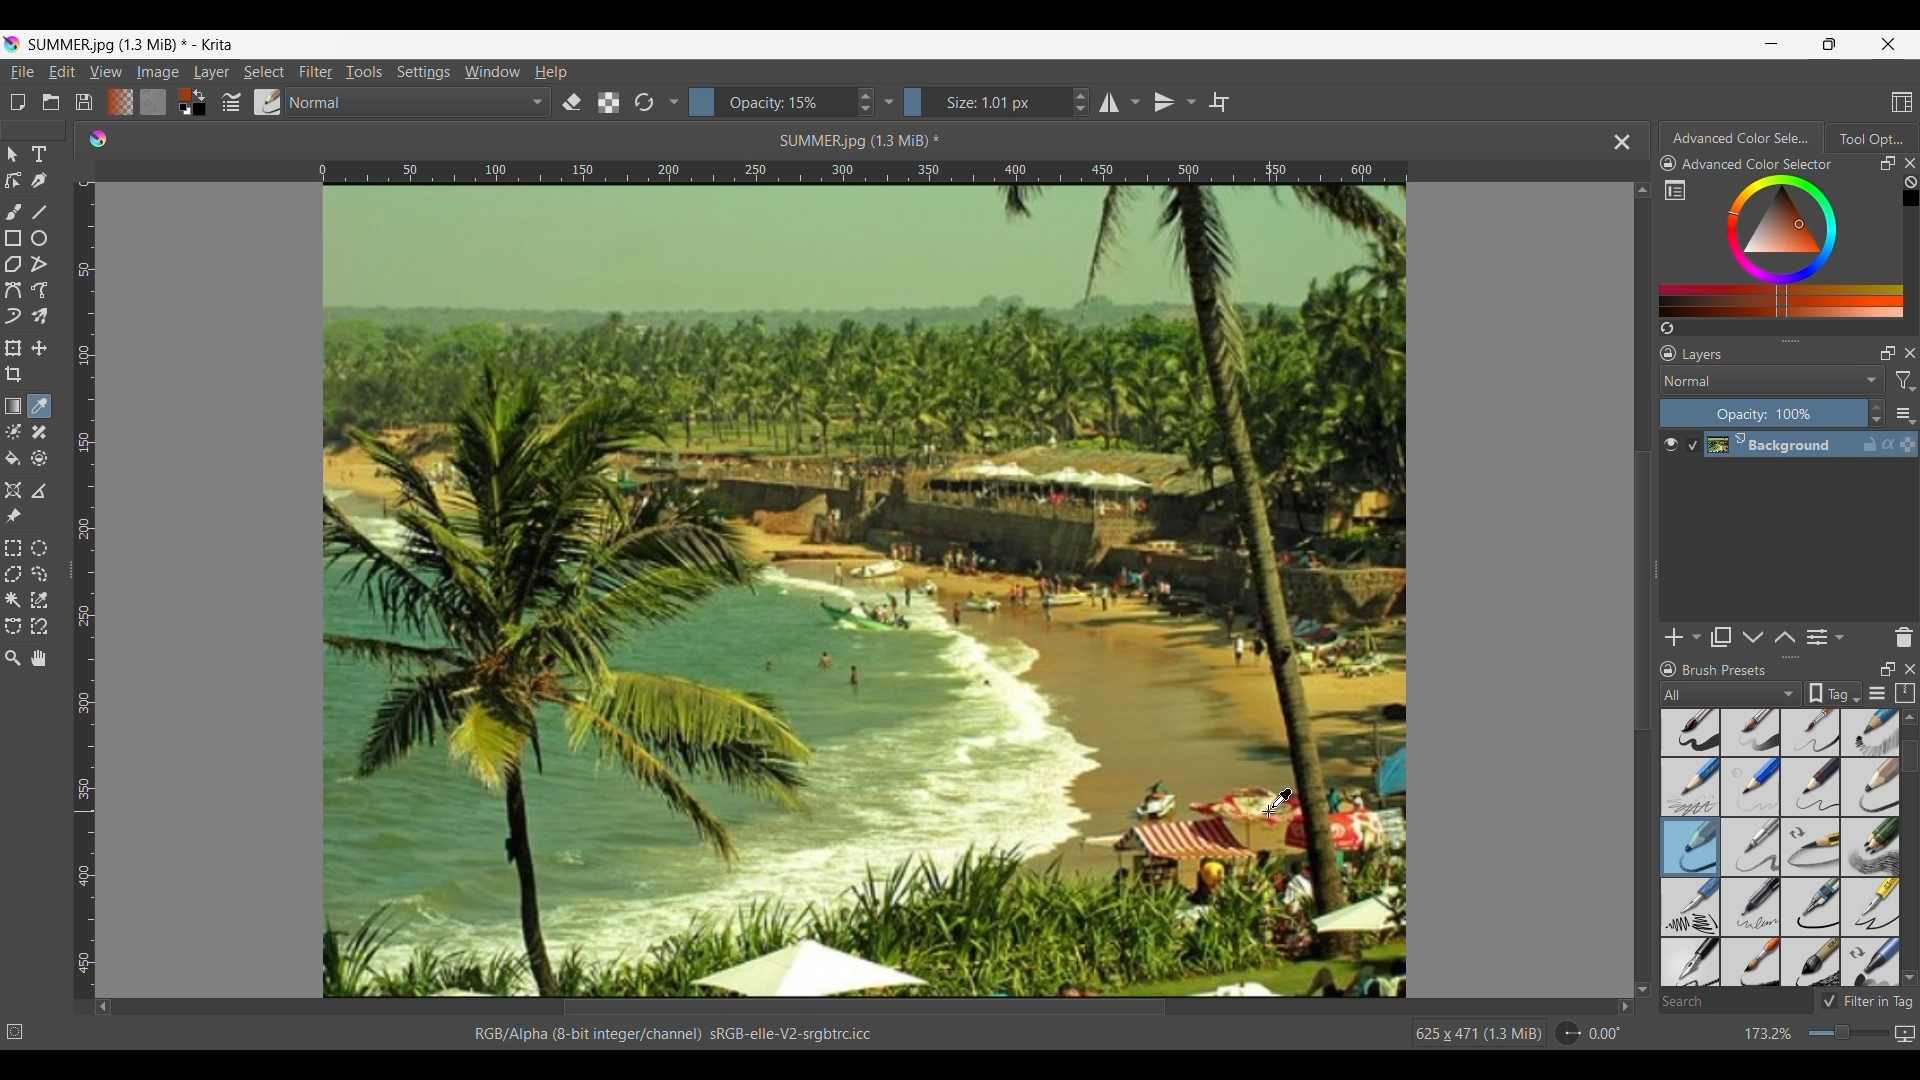 The width and height of the screenshot is (1920, 1080). I want to click on View or change layer properties, so click(1817, 637).